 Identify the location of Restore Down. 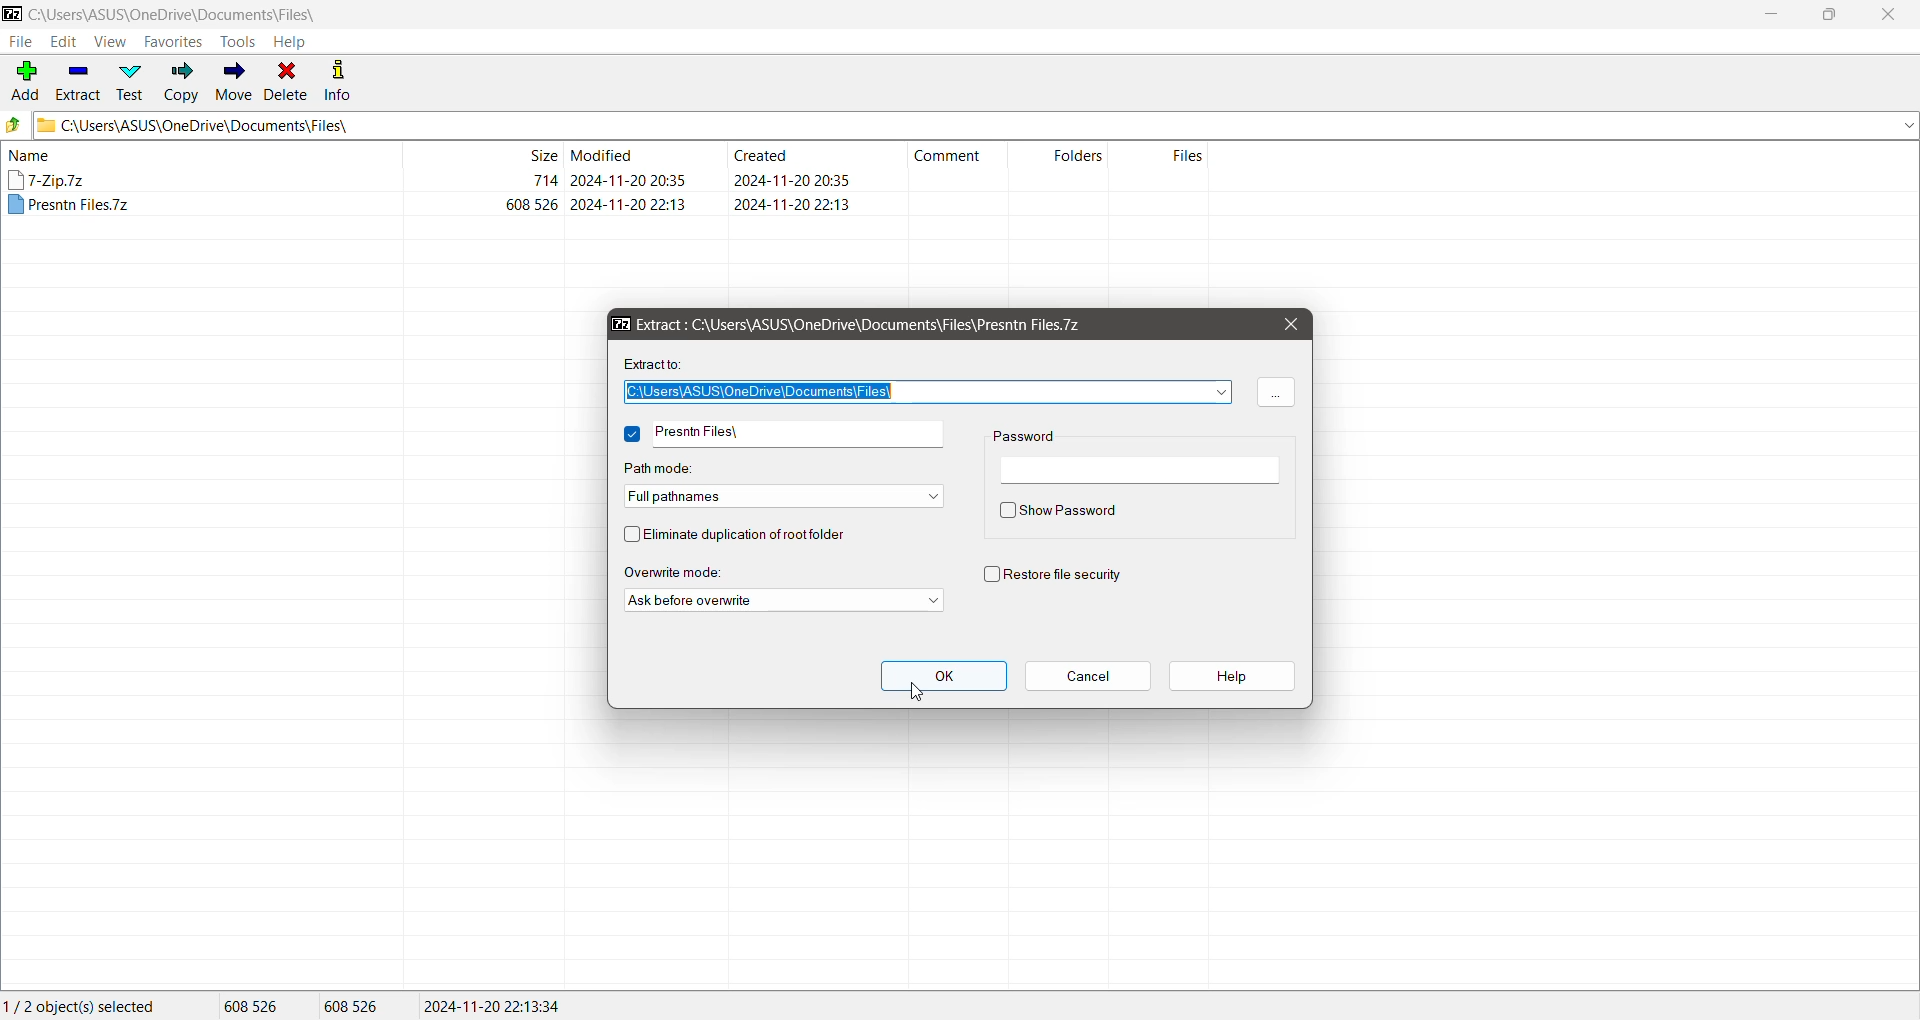
(1828, 15).